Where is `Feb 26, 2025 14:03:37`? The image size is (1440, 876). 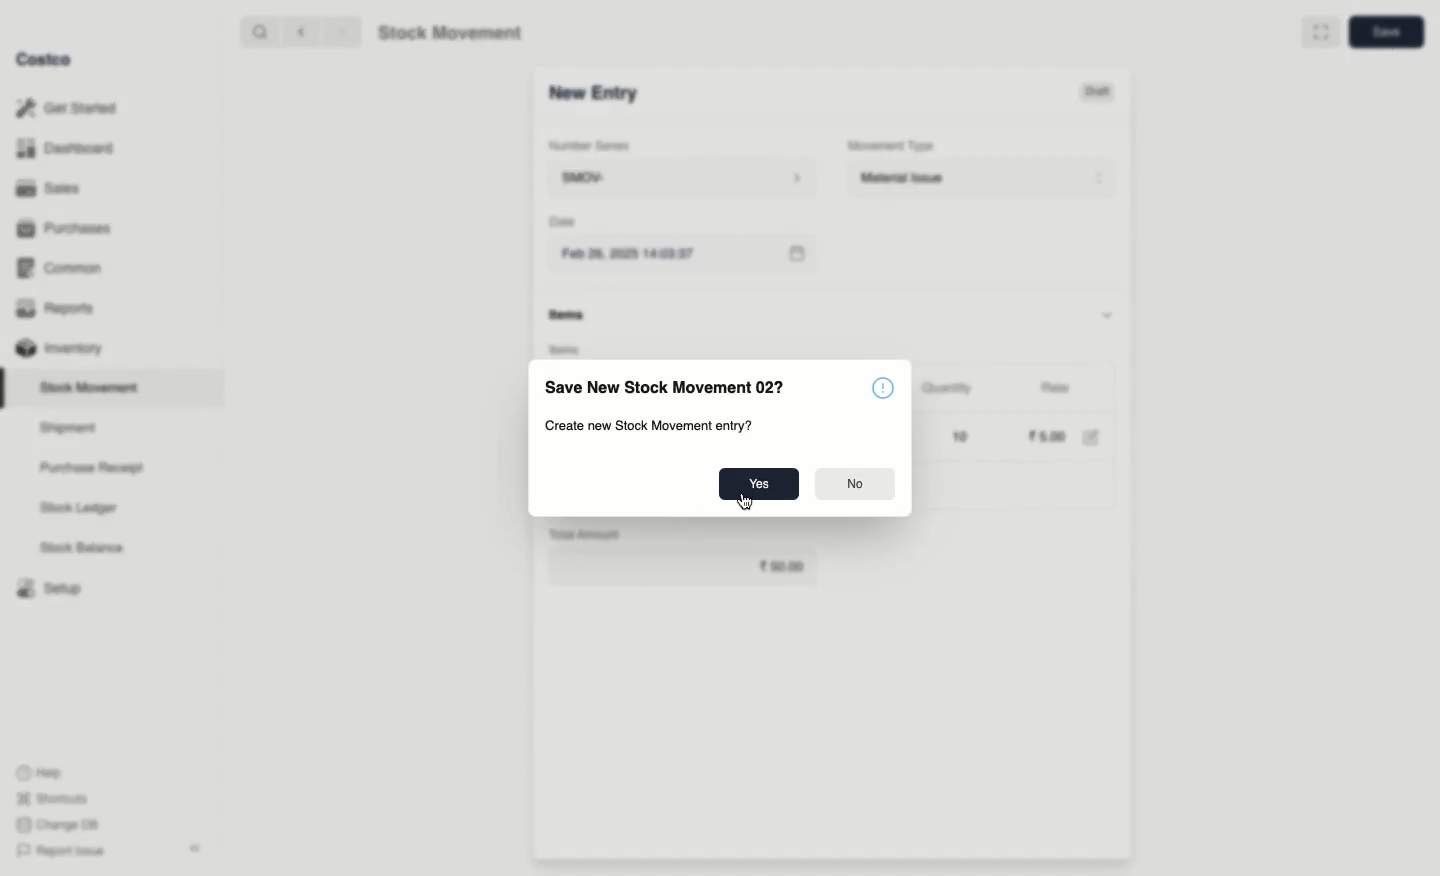 Feb 26, 2025 14:03:37 is located at coordinates (681, 255).